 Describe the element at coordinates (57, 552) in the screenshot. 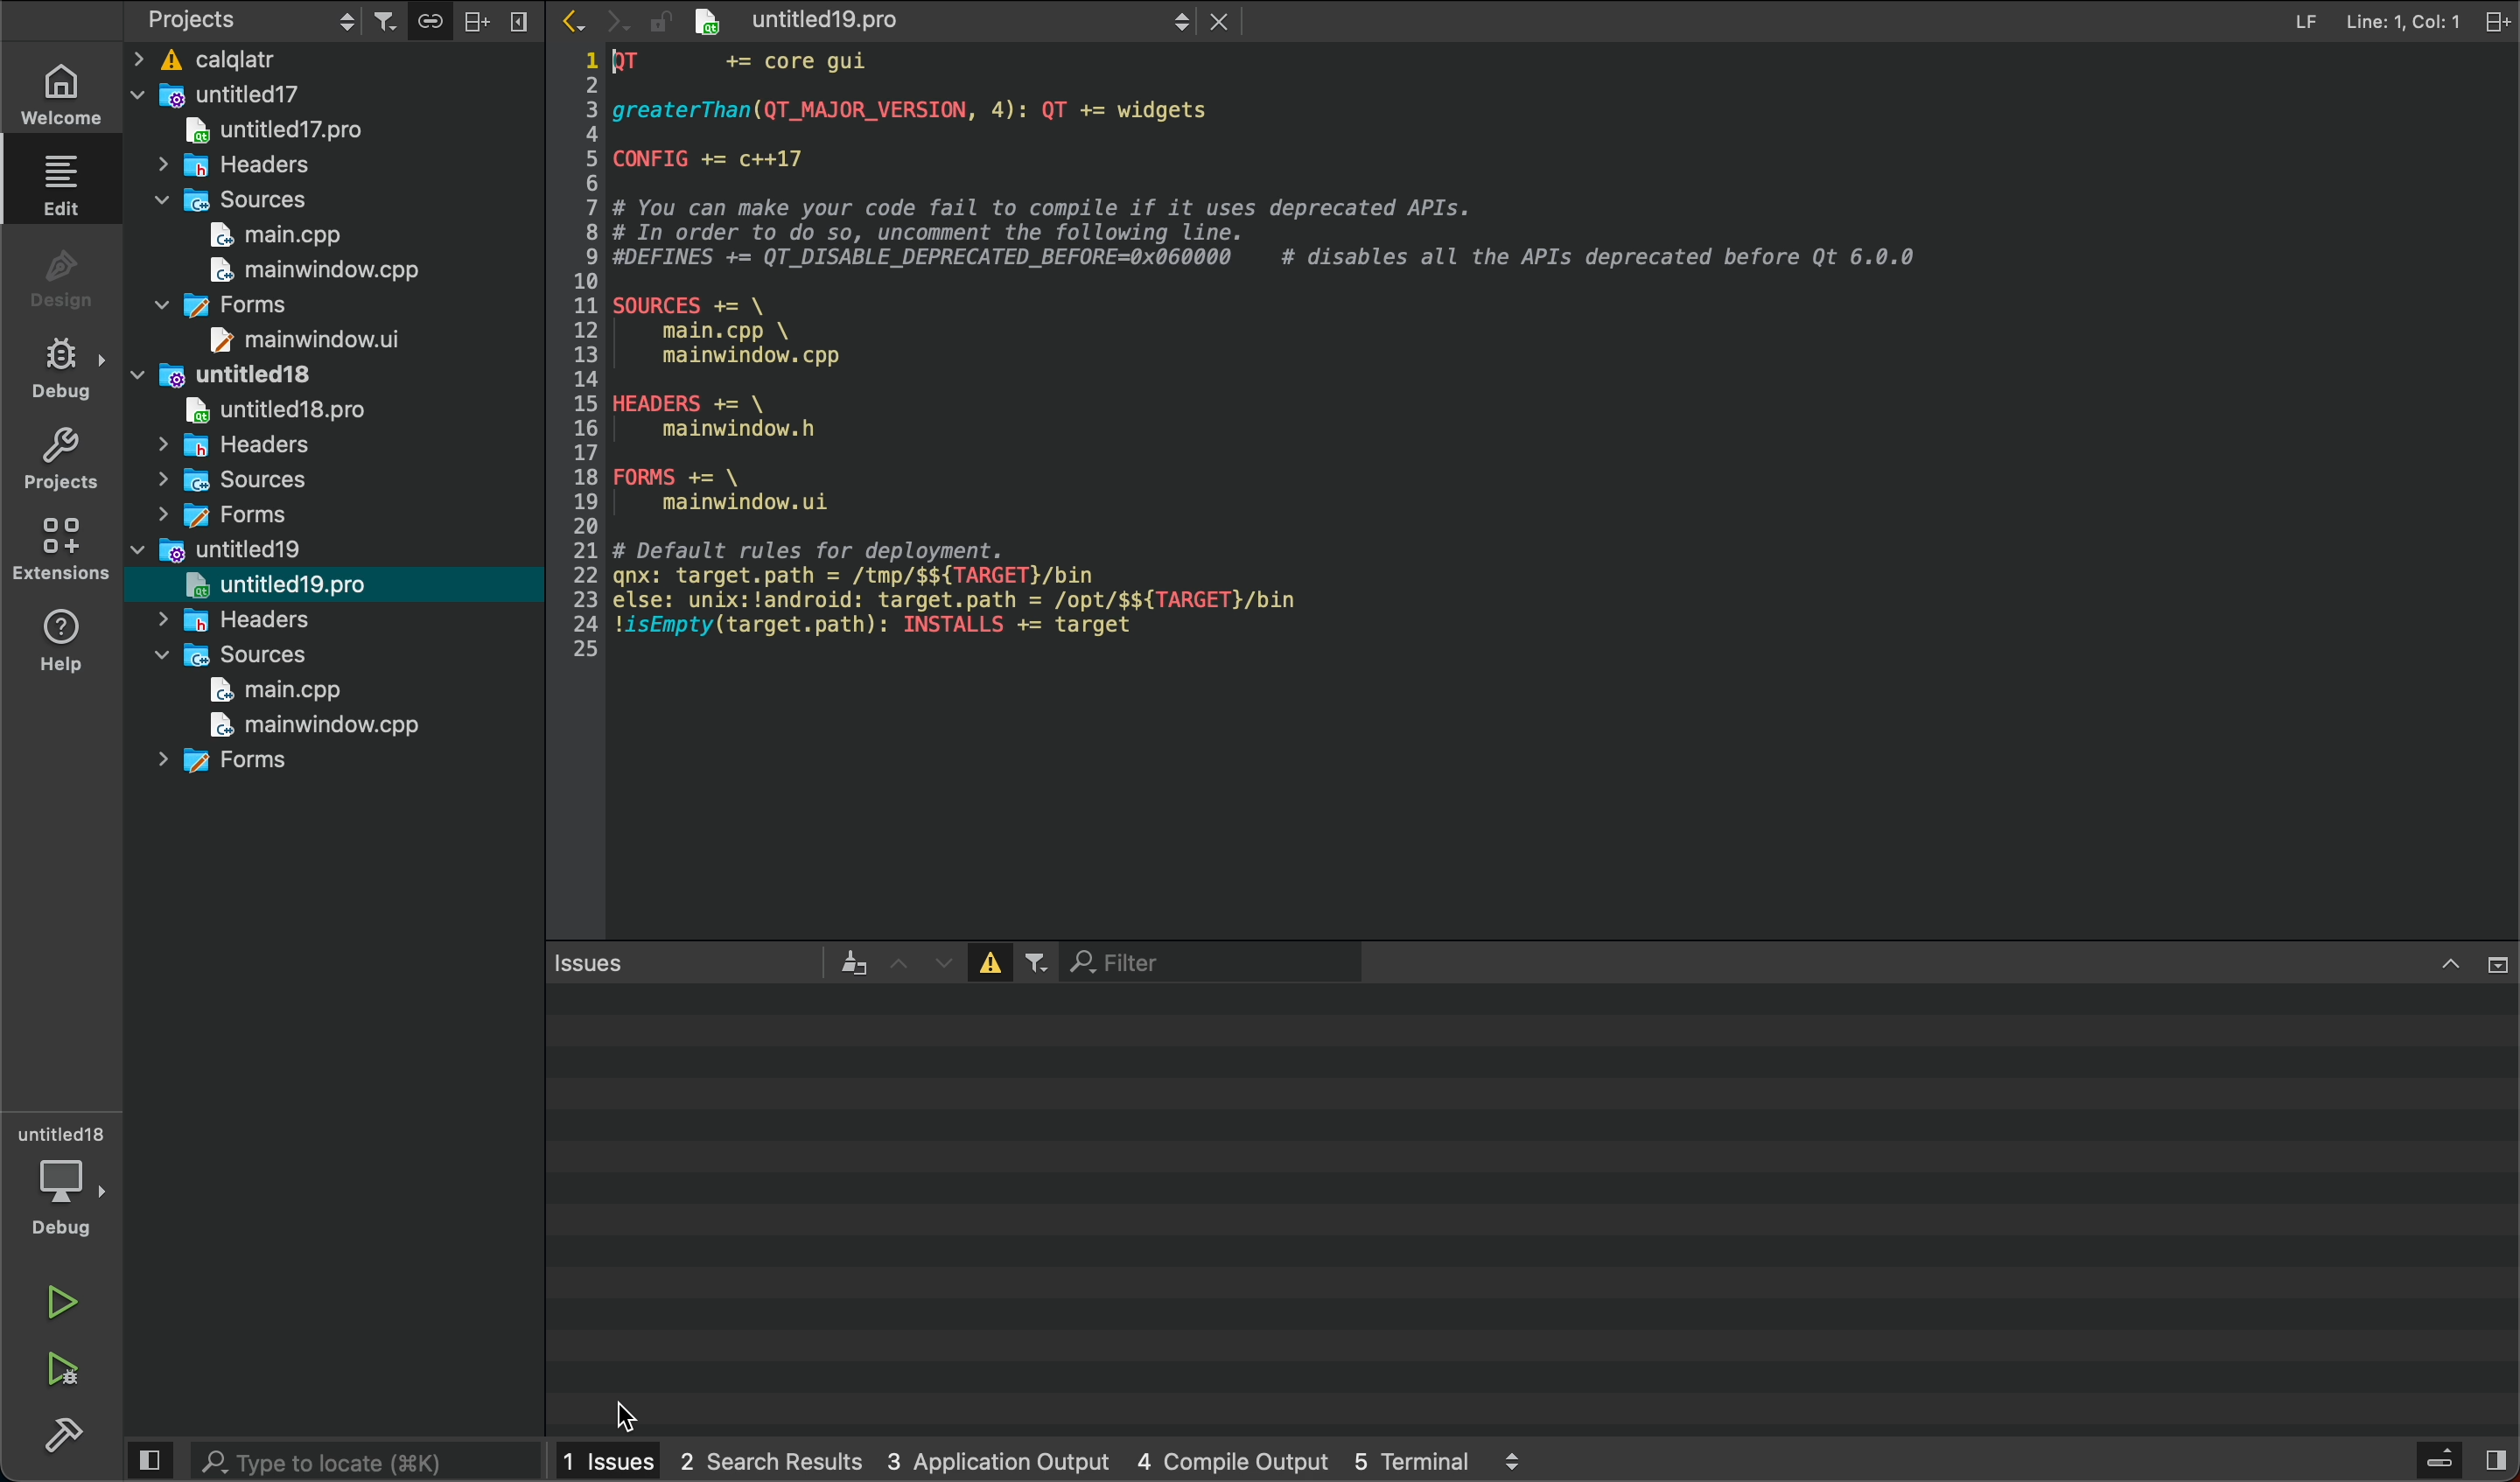

I see `extensions` at that location.